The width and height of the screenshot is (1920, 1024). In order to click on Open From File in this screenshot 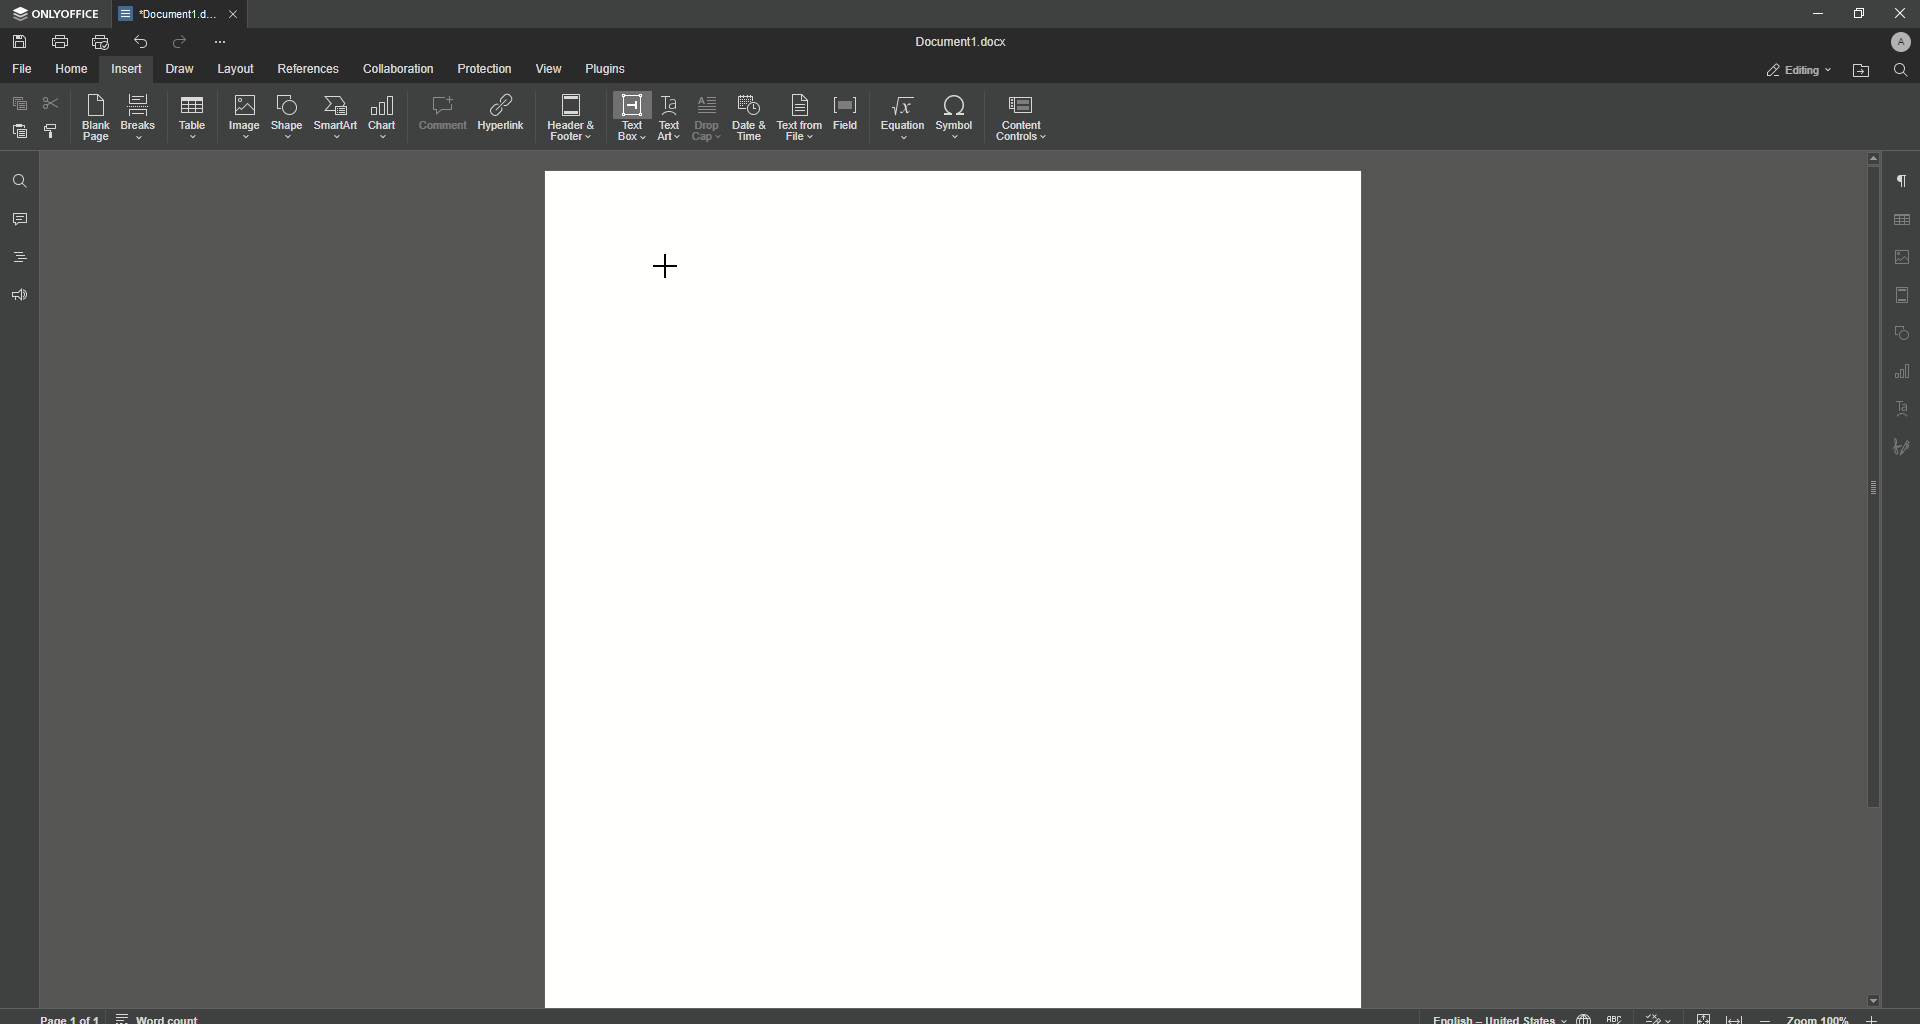, I will do `click(1862, 71)`.